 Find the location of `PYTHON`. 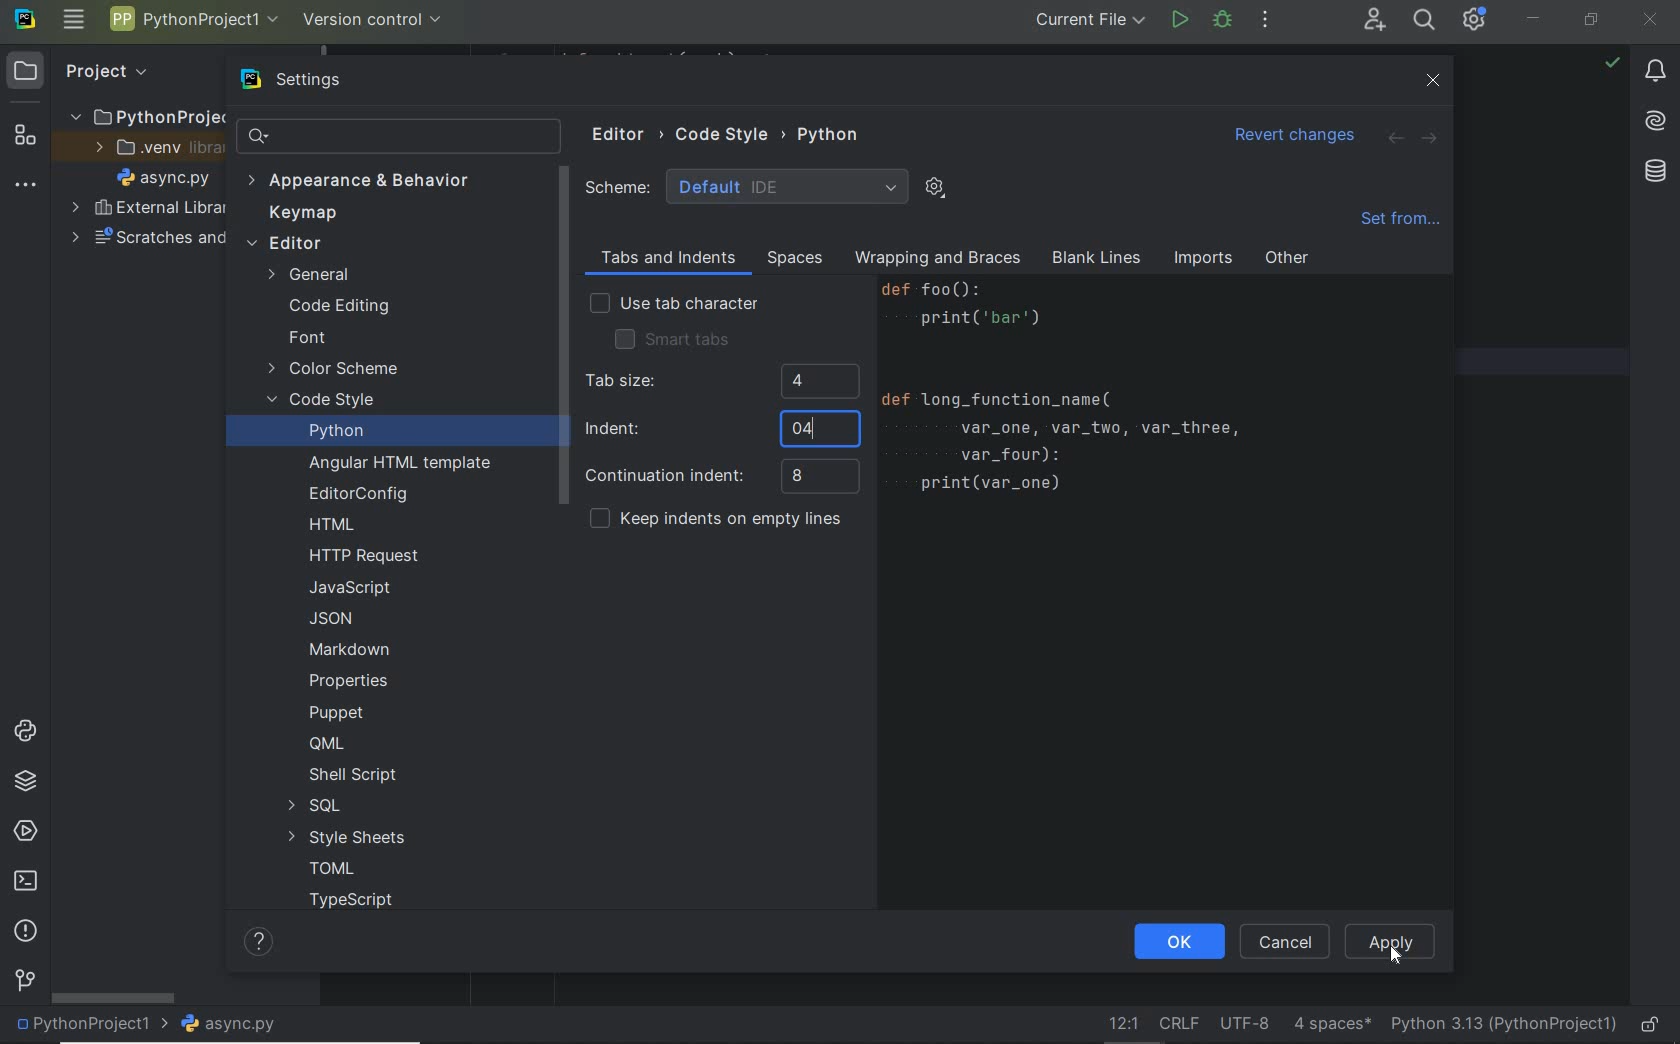

PYTHON is located at coordinates (831, 134).